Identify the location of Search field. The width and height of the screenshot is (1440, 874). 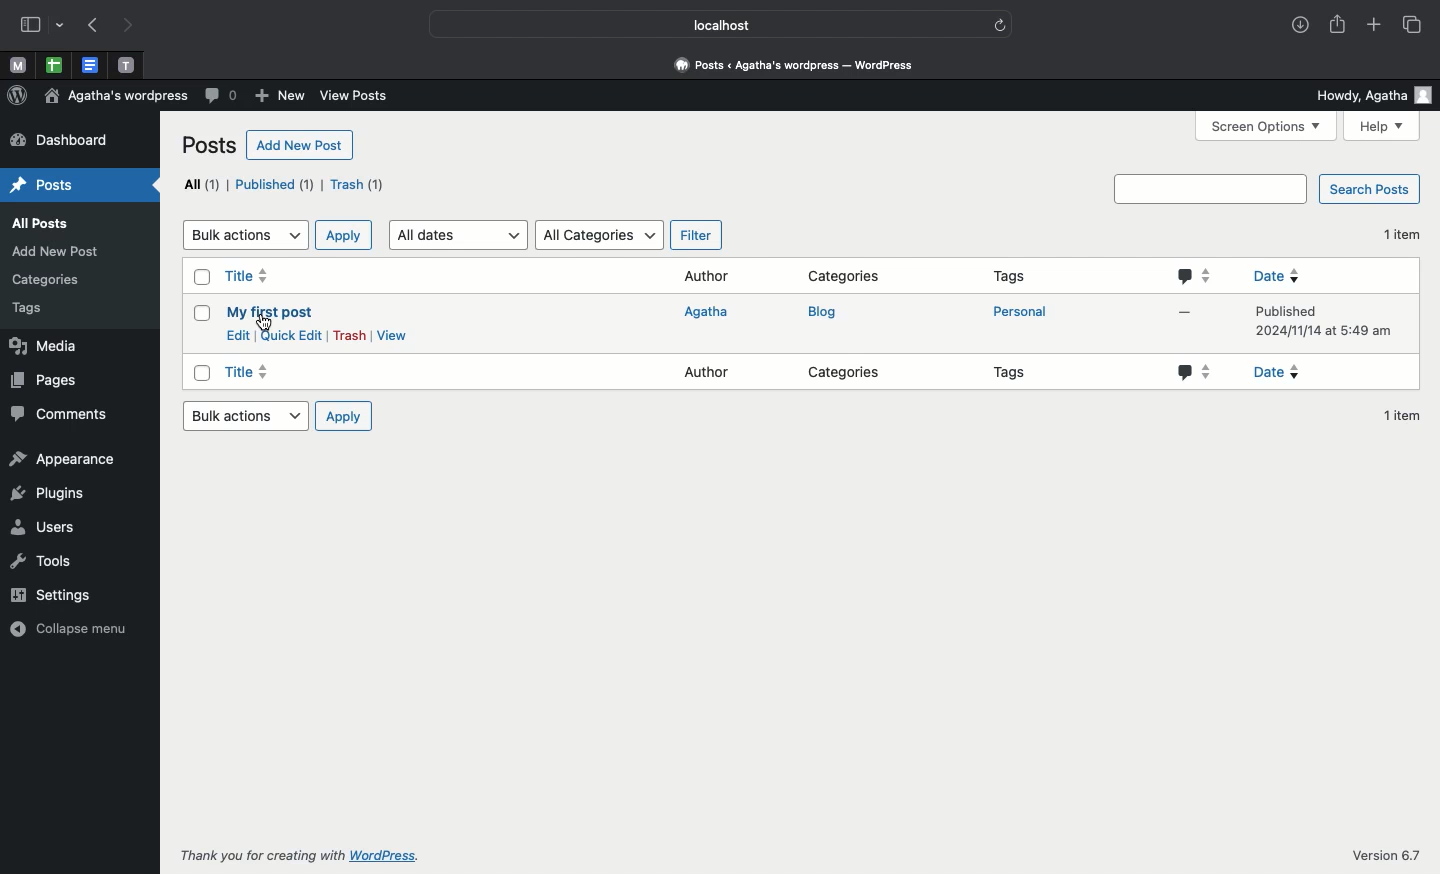
(1210, 190).